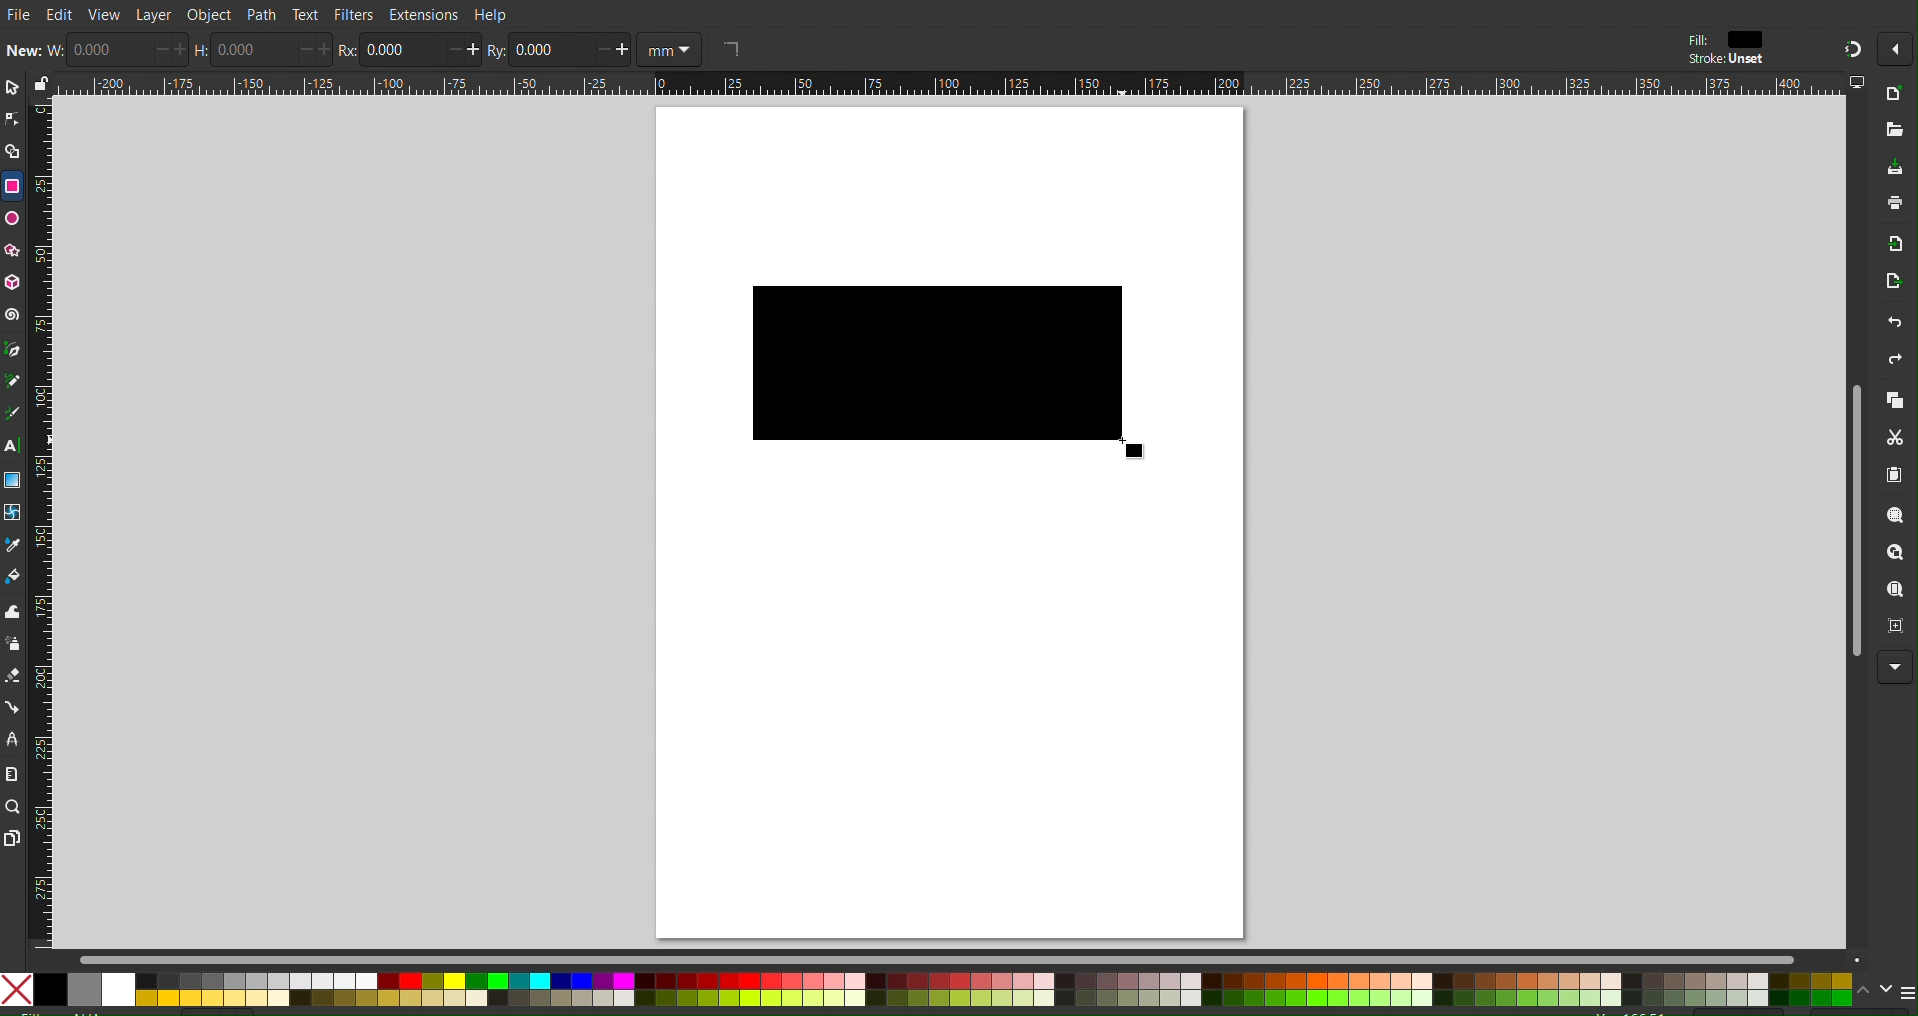 Image resolution: width=1918 pixels, height=1016 pixels. I want to click on More Options, so click(1895, 48).